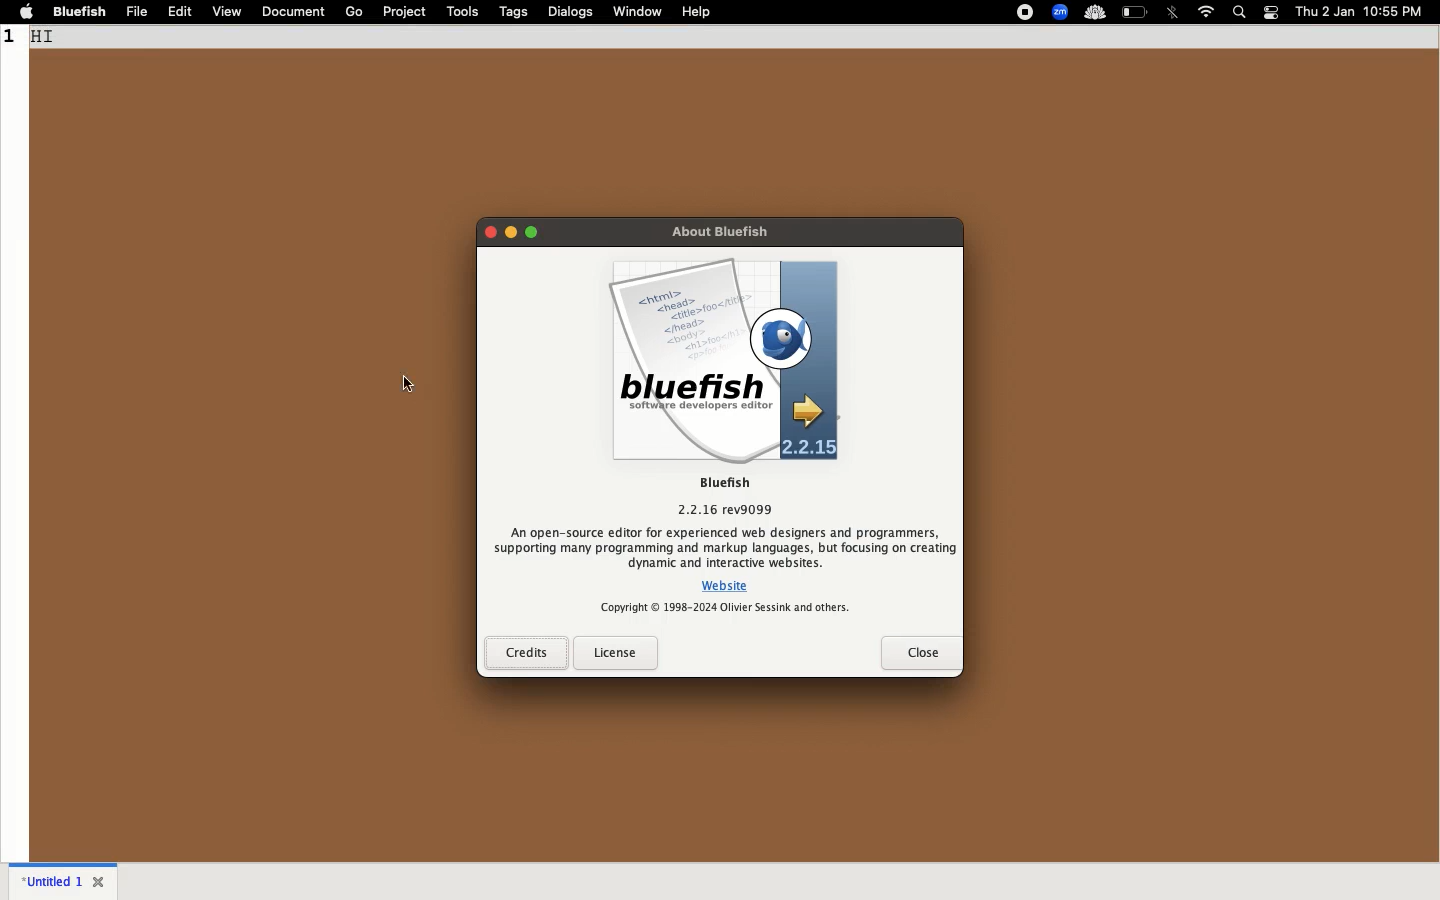 This screenshot has height=900, width=1440. Describe the element at coordinates (720, 231) in the screenshot. I see `about bluefish` at that location.